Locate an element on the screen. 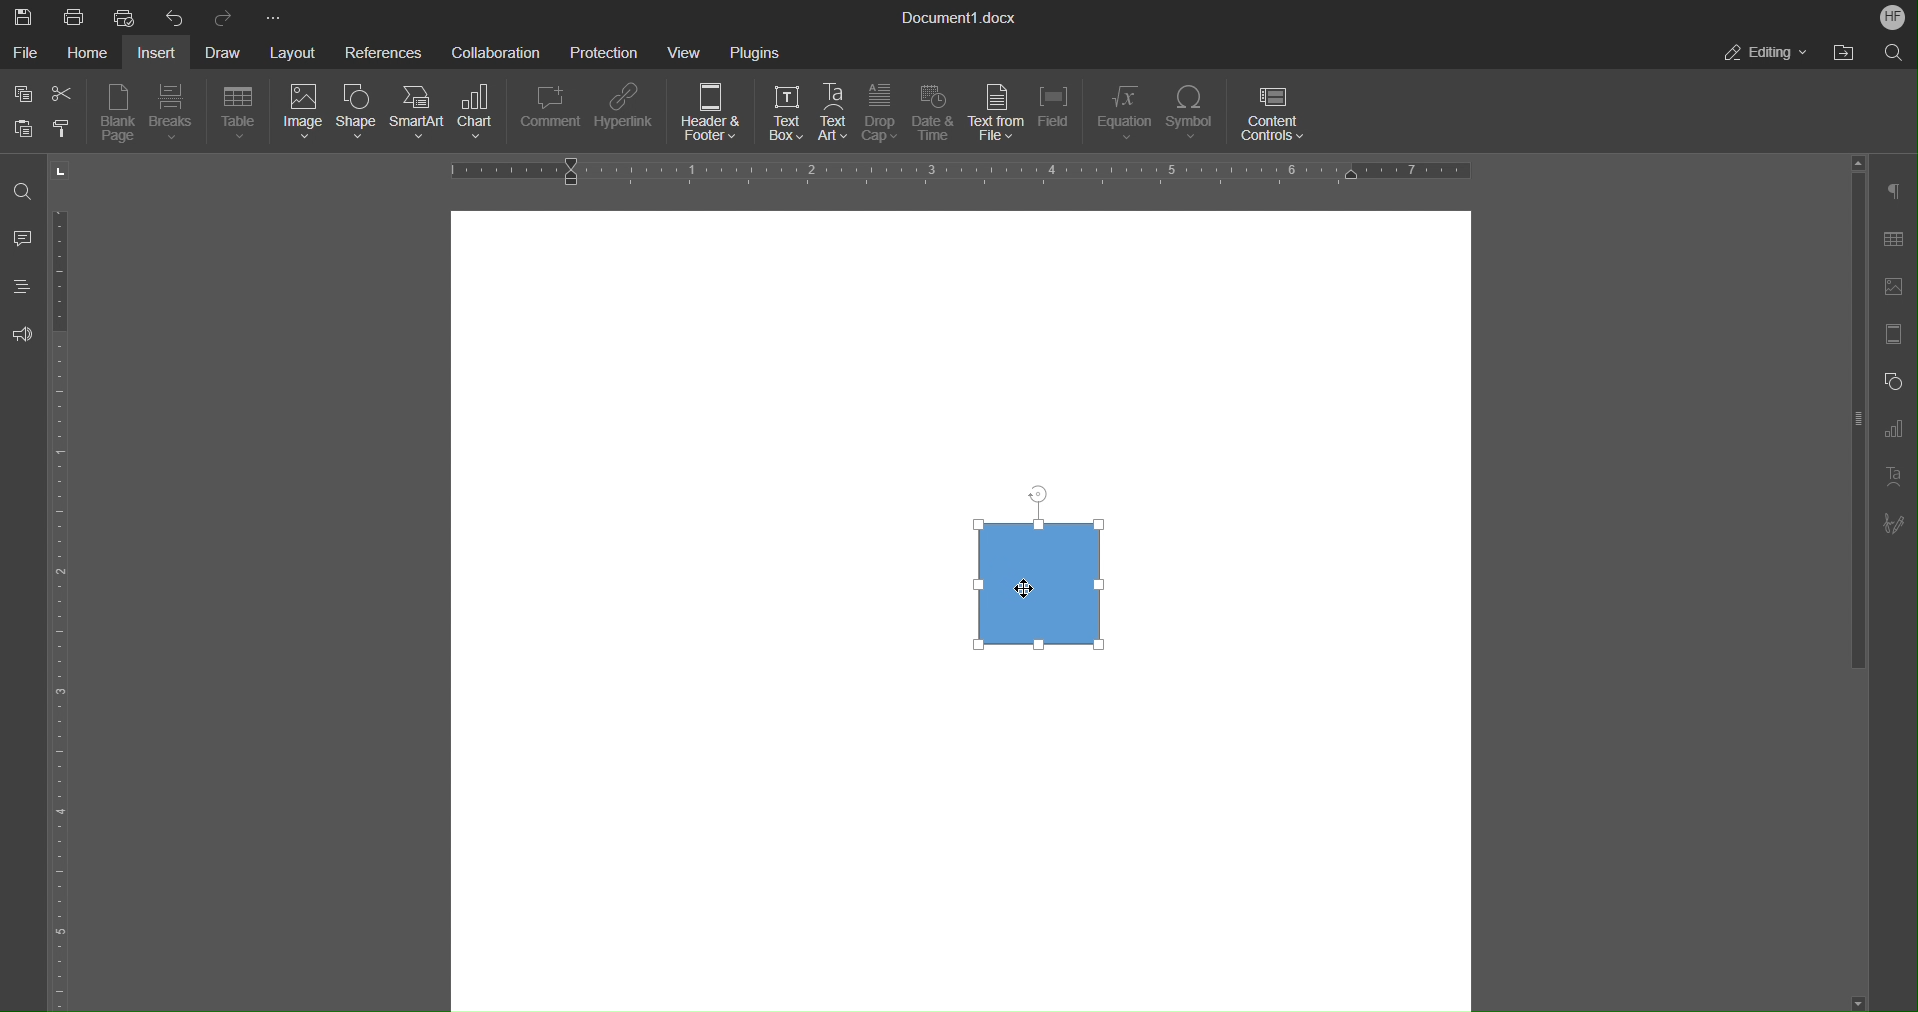  Date & Time is located at coordinates (936, 115).